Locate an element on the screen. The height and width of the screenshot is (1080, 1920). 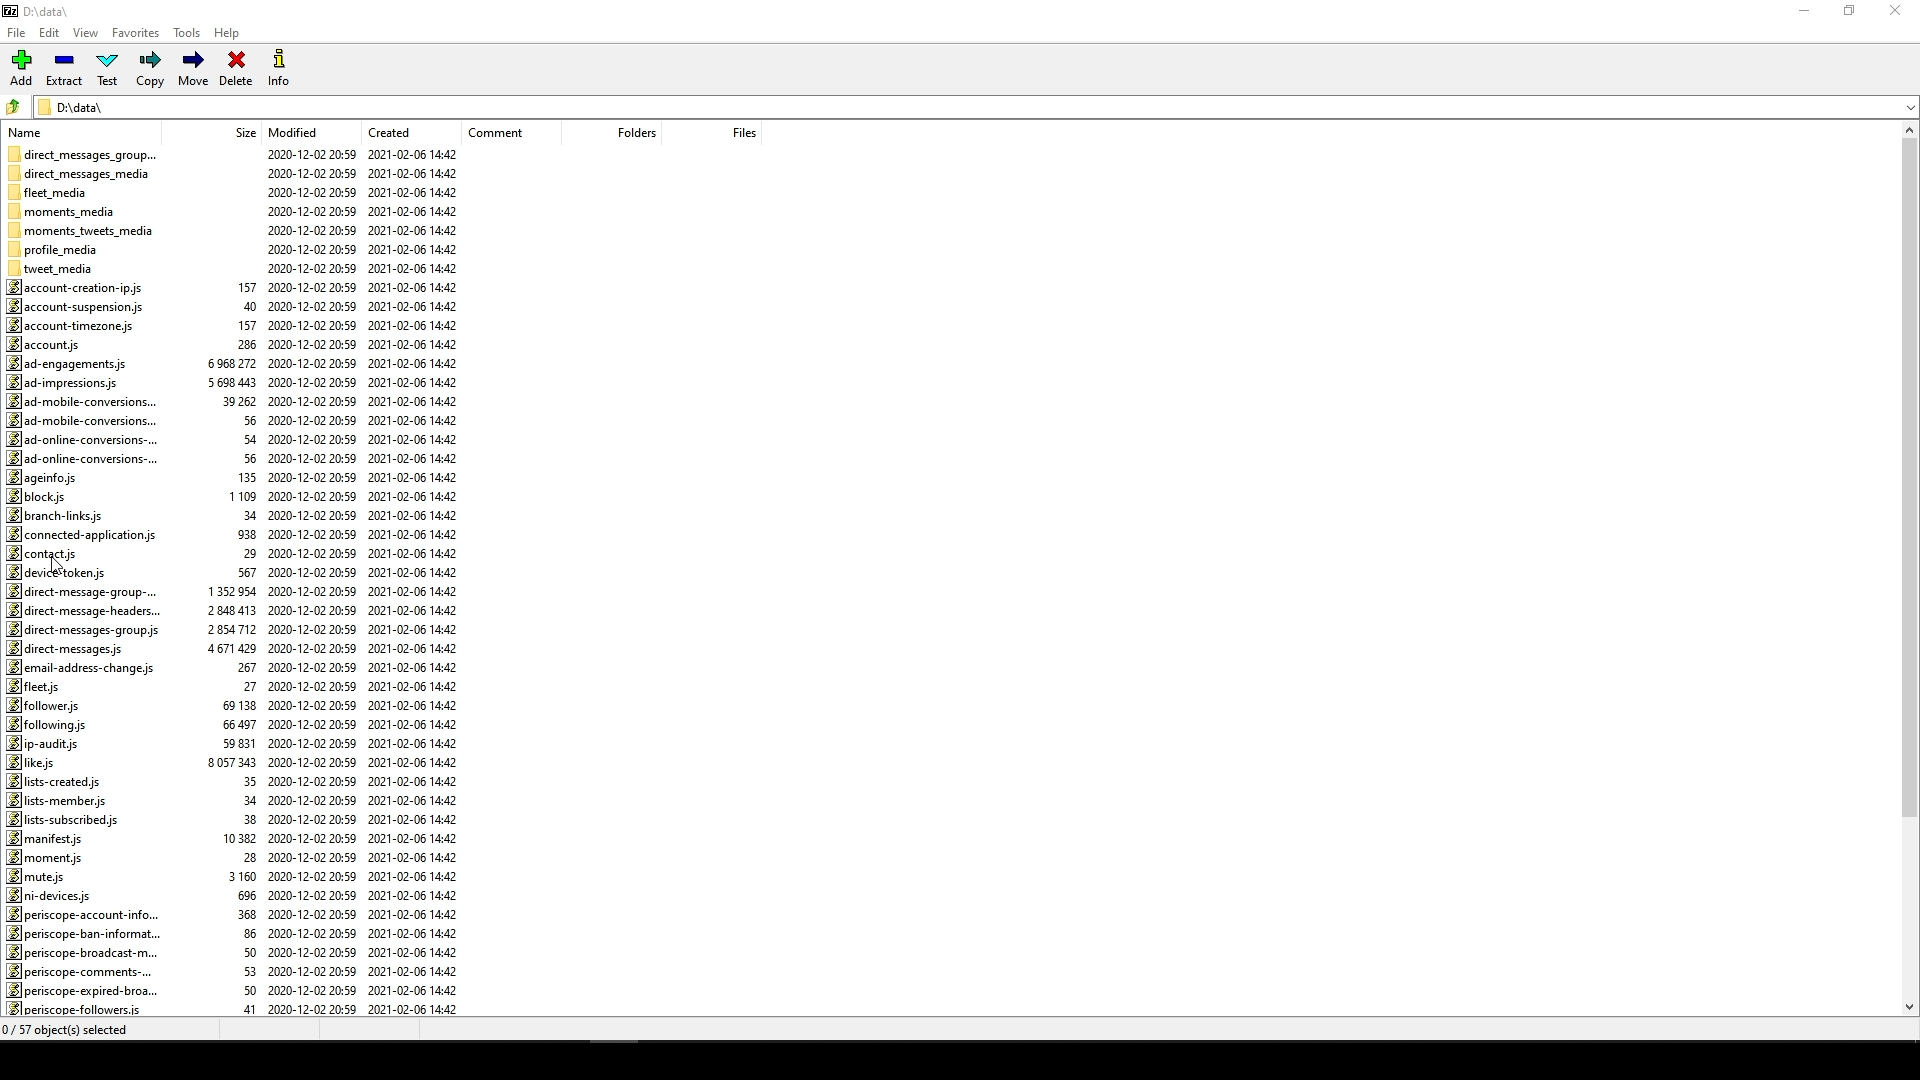
branch-links.js is located at coordinates (59, 515).